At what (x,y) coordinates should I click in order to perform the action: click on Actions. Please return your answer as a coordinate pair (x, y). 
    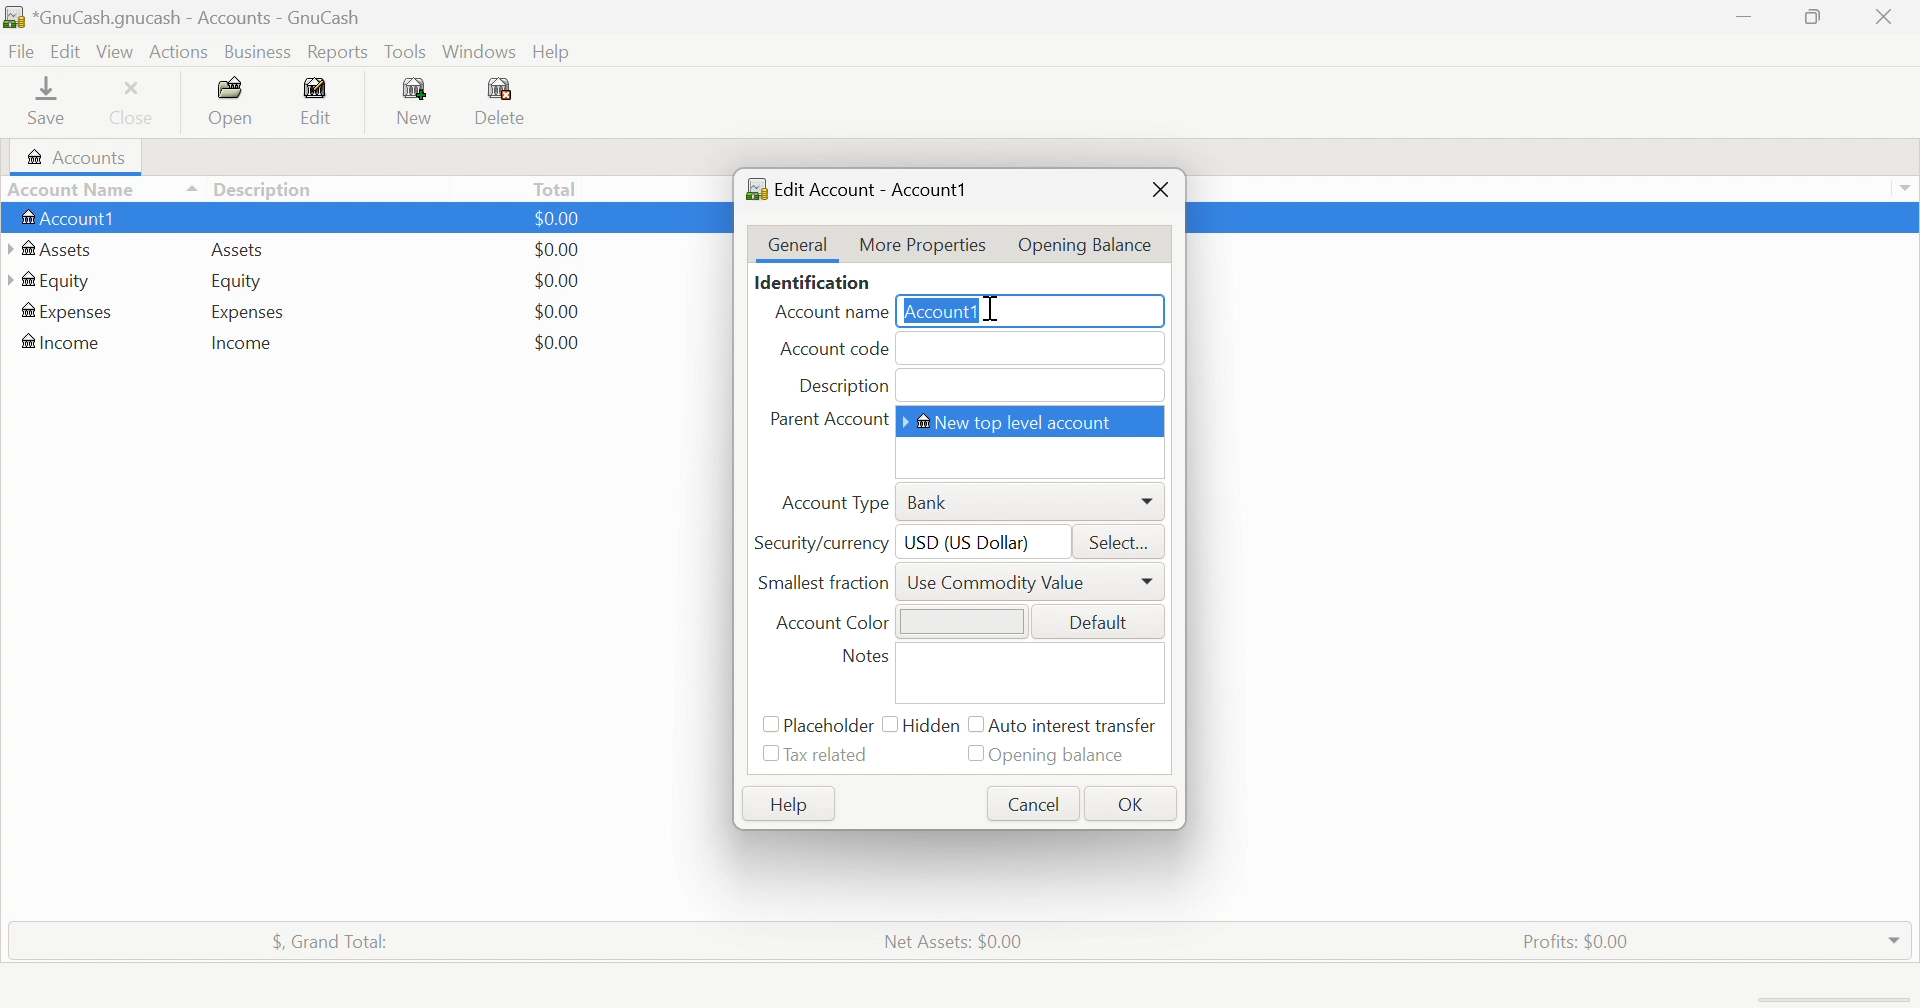
    Looking at the image, I should click on (178, 53).